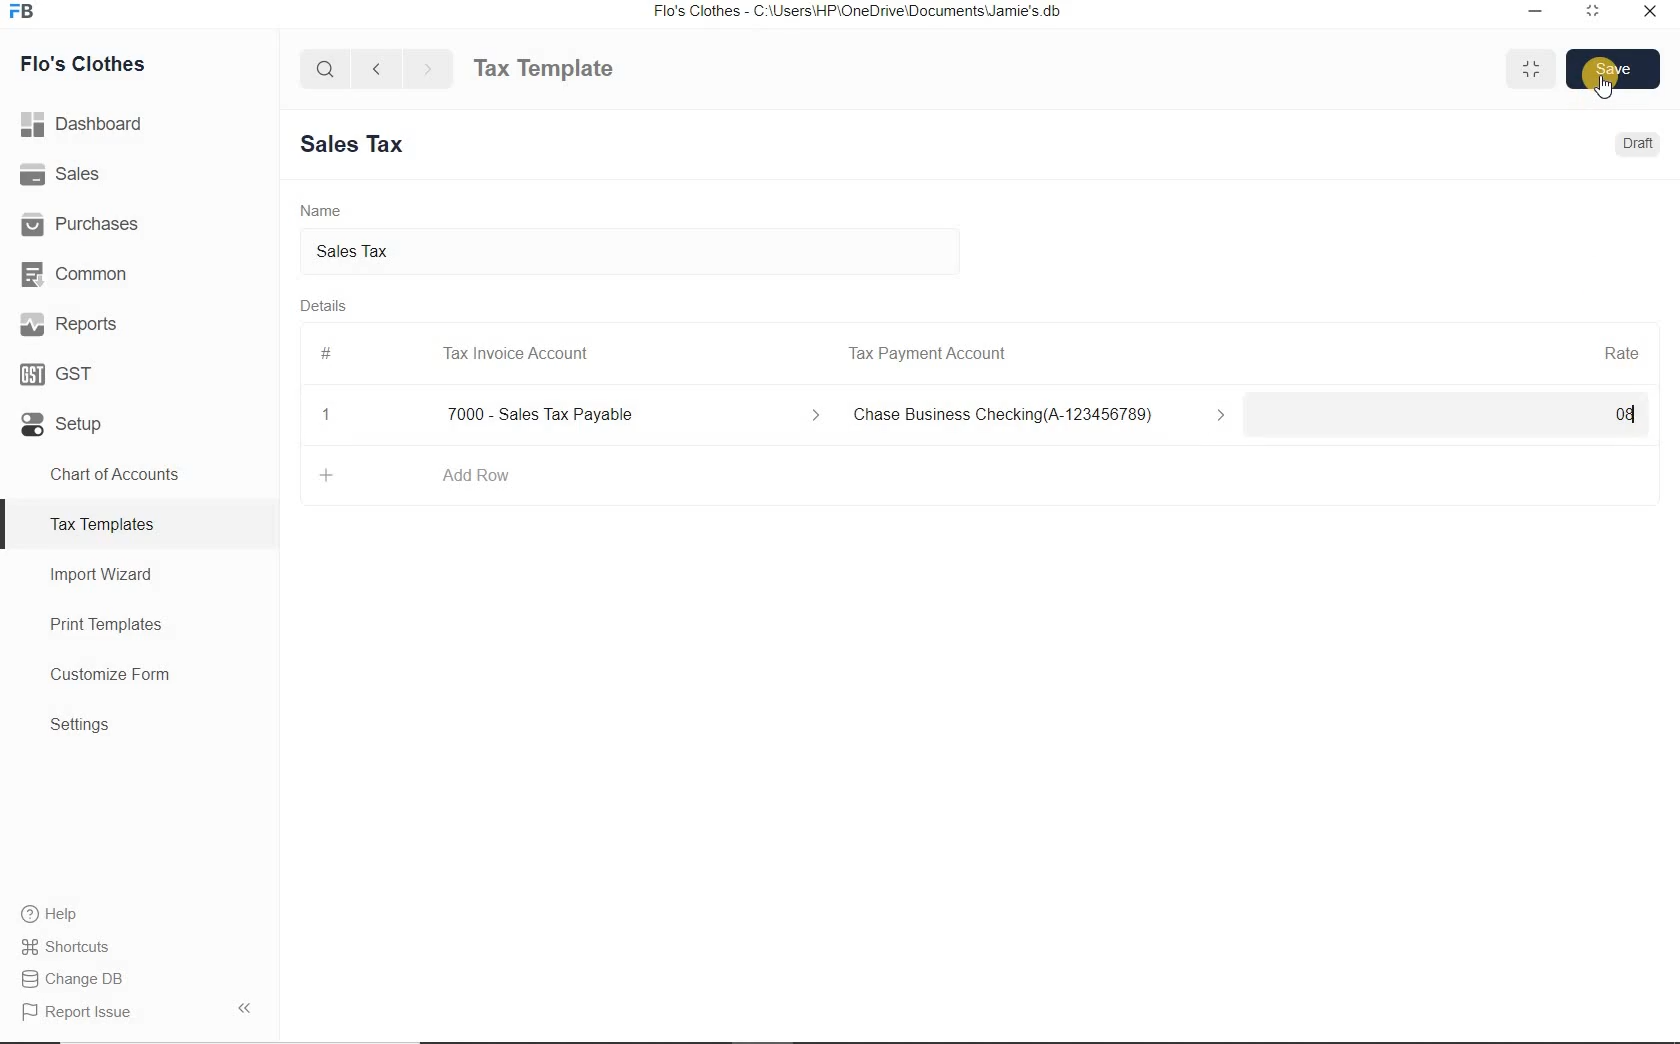 The height and width of the screenshot is (1044, 1680). I want to click on Chase Business Checking(A-123456789), so click(1044, 416).